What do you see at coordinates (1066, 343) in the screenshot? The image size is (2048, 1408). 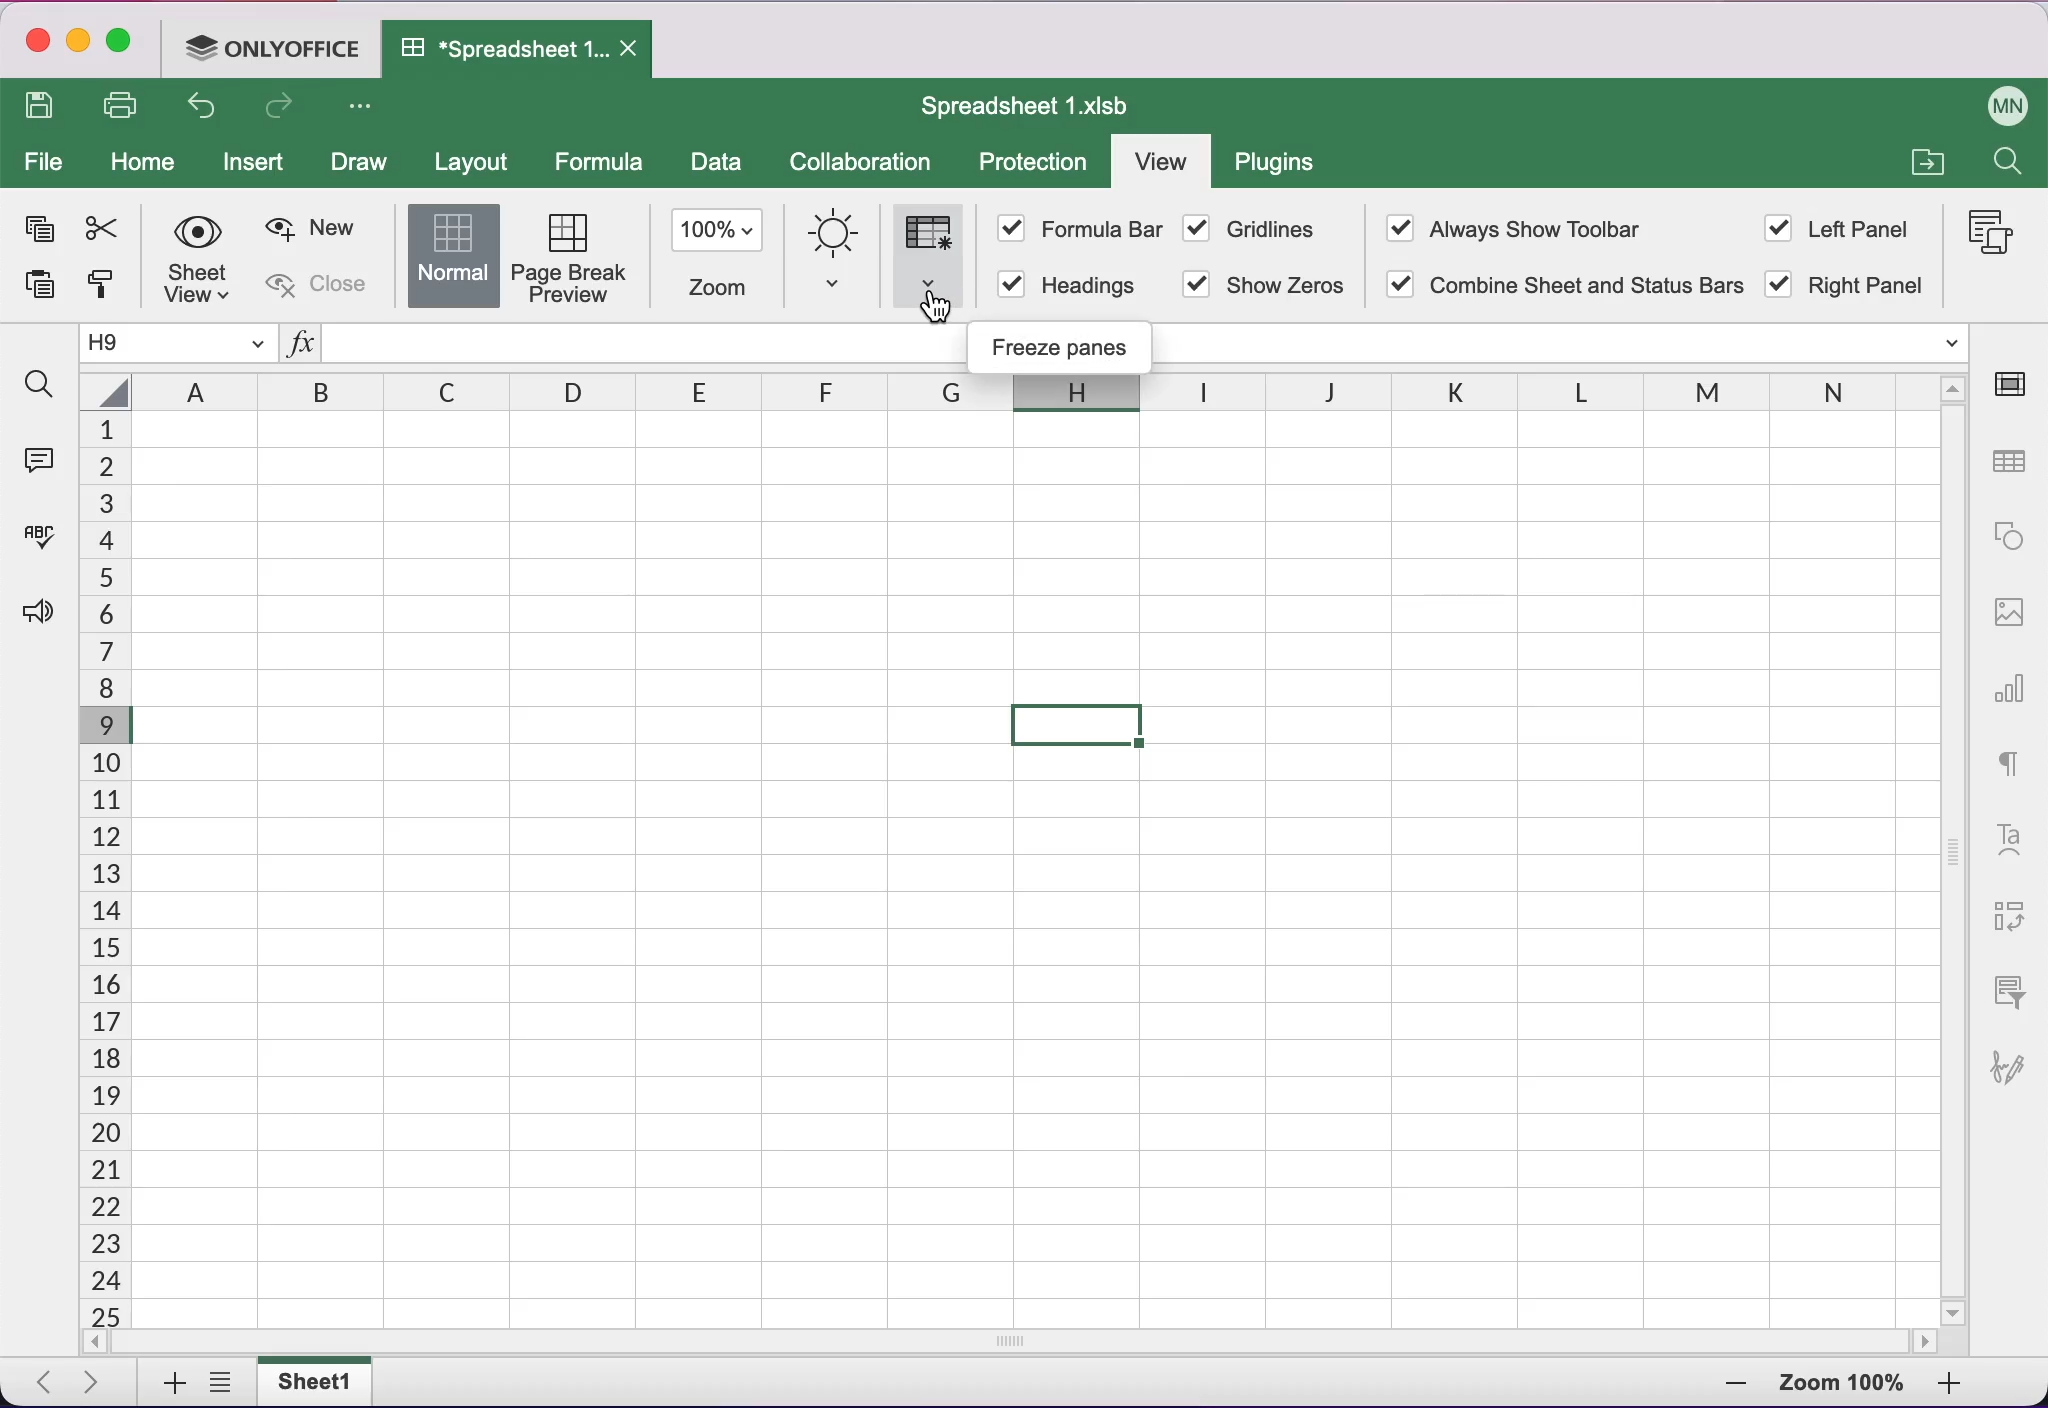 I see `freeze panes sign` at bounding box center [1066, 343].